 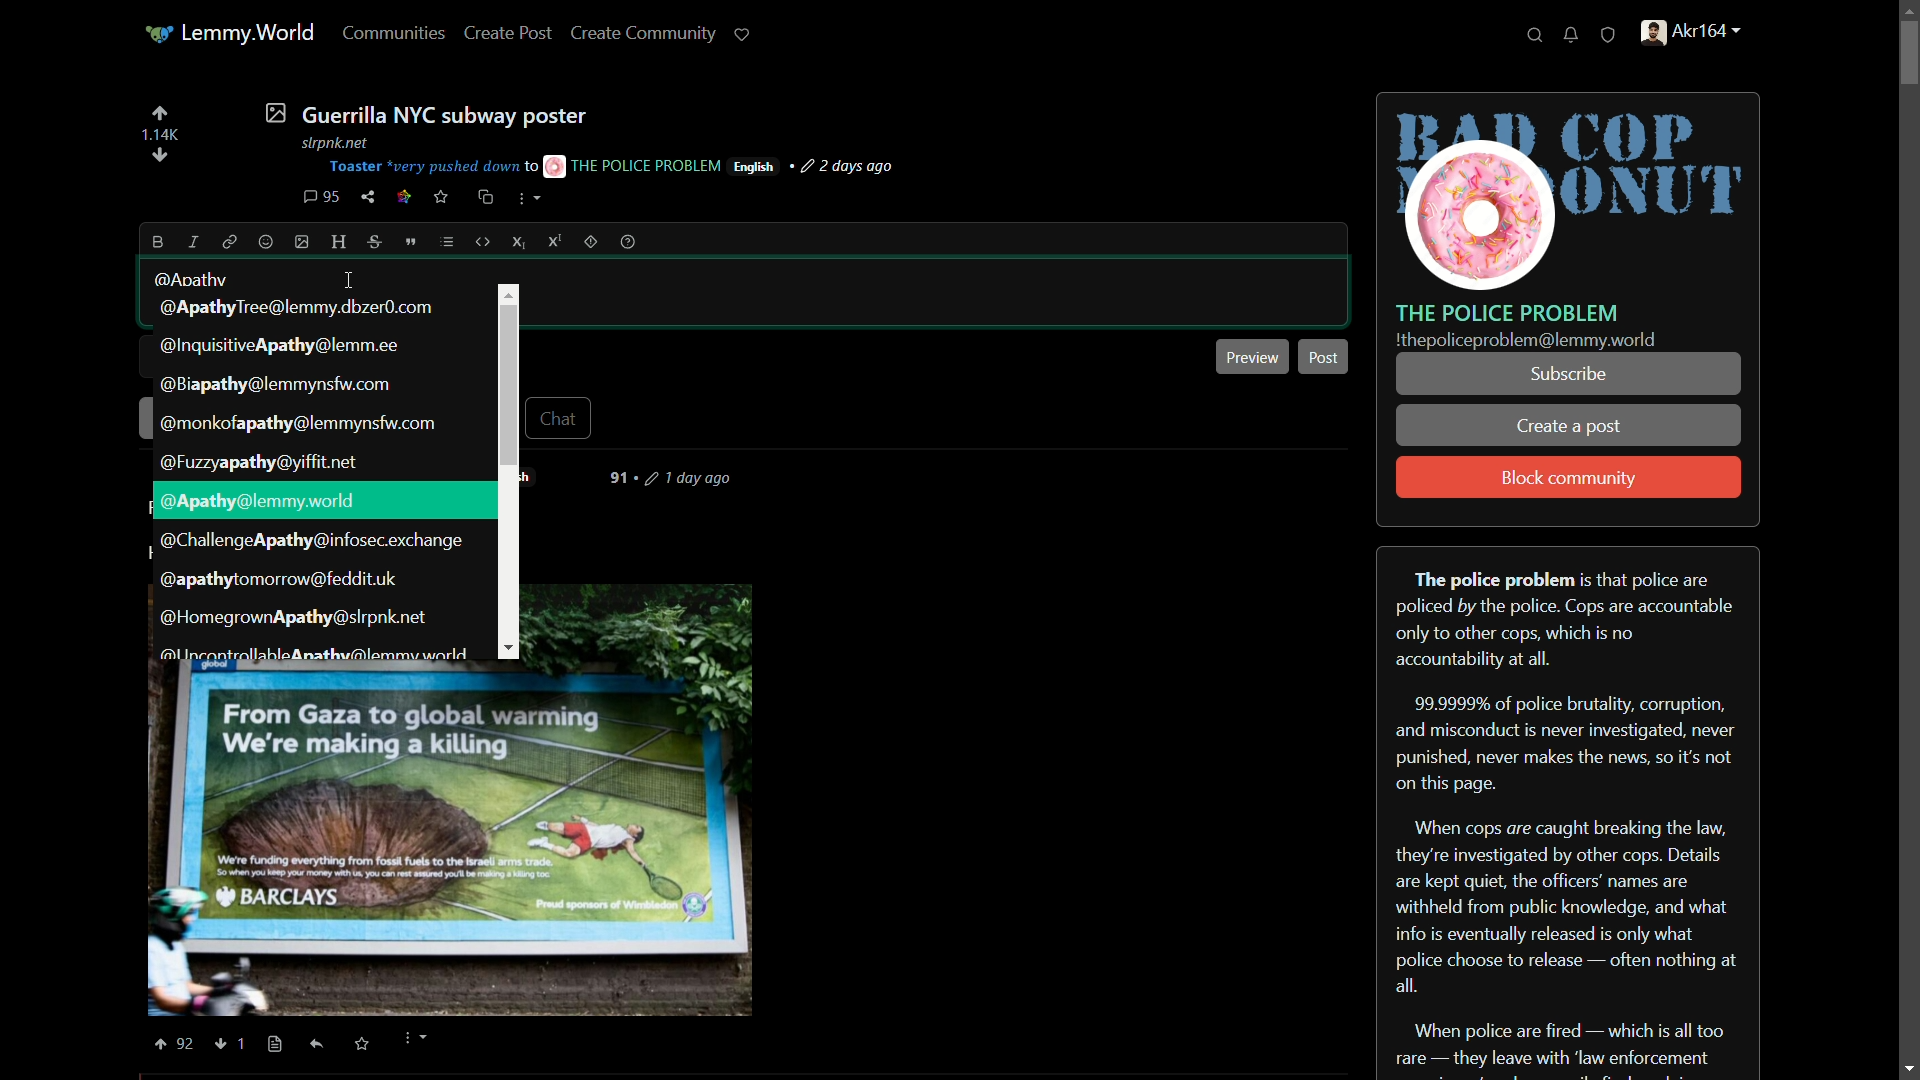 What do you see at coordinates (1573, 35) in the screenshot?
I see `unread notifications` at bounding box center [1573, 35].